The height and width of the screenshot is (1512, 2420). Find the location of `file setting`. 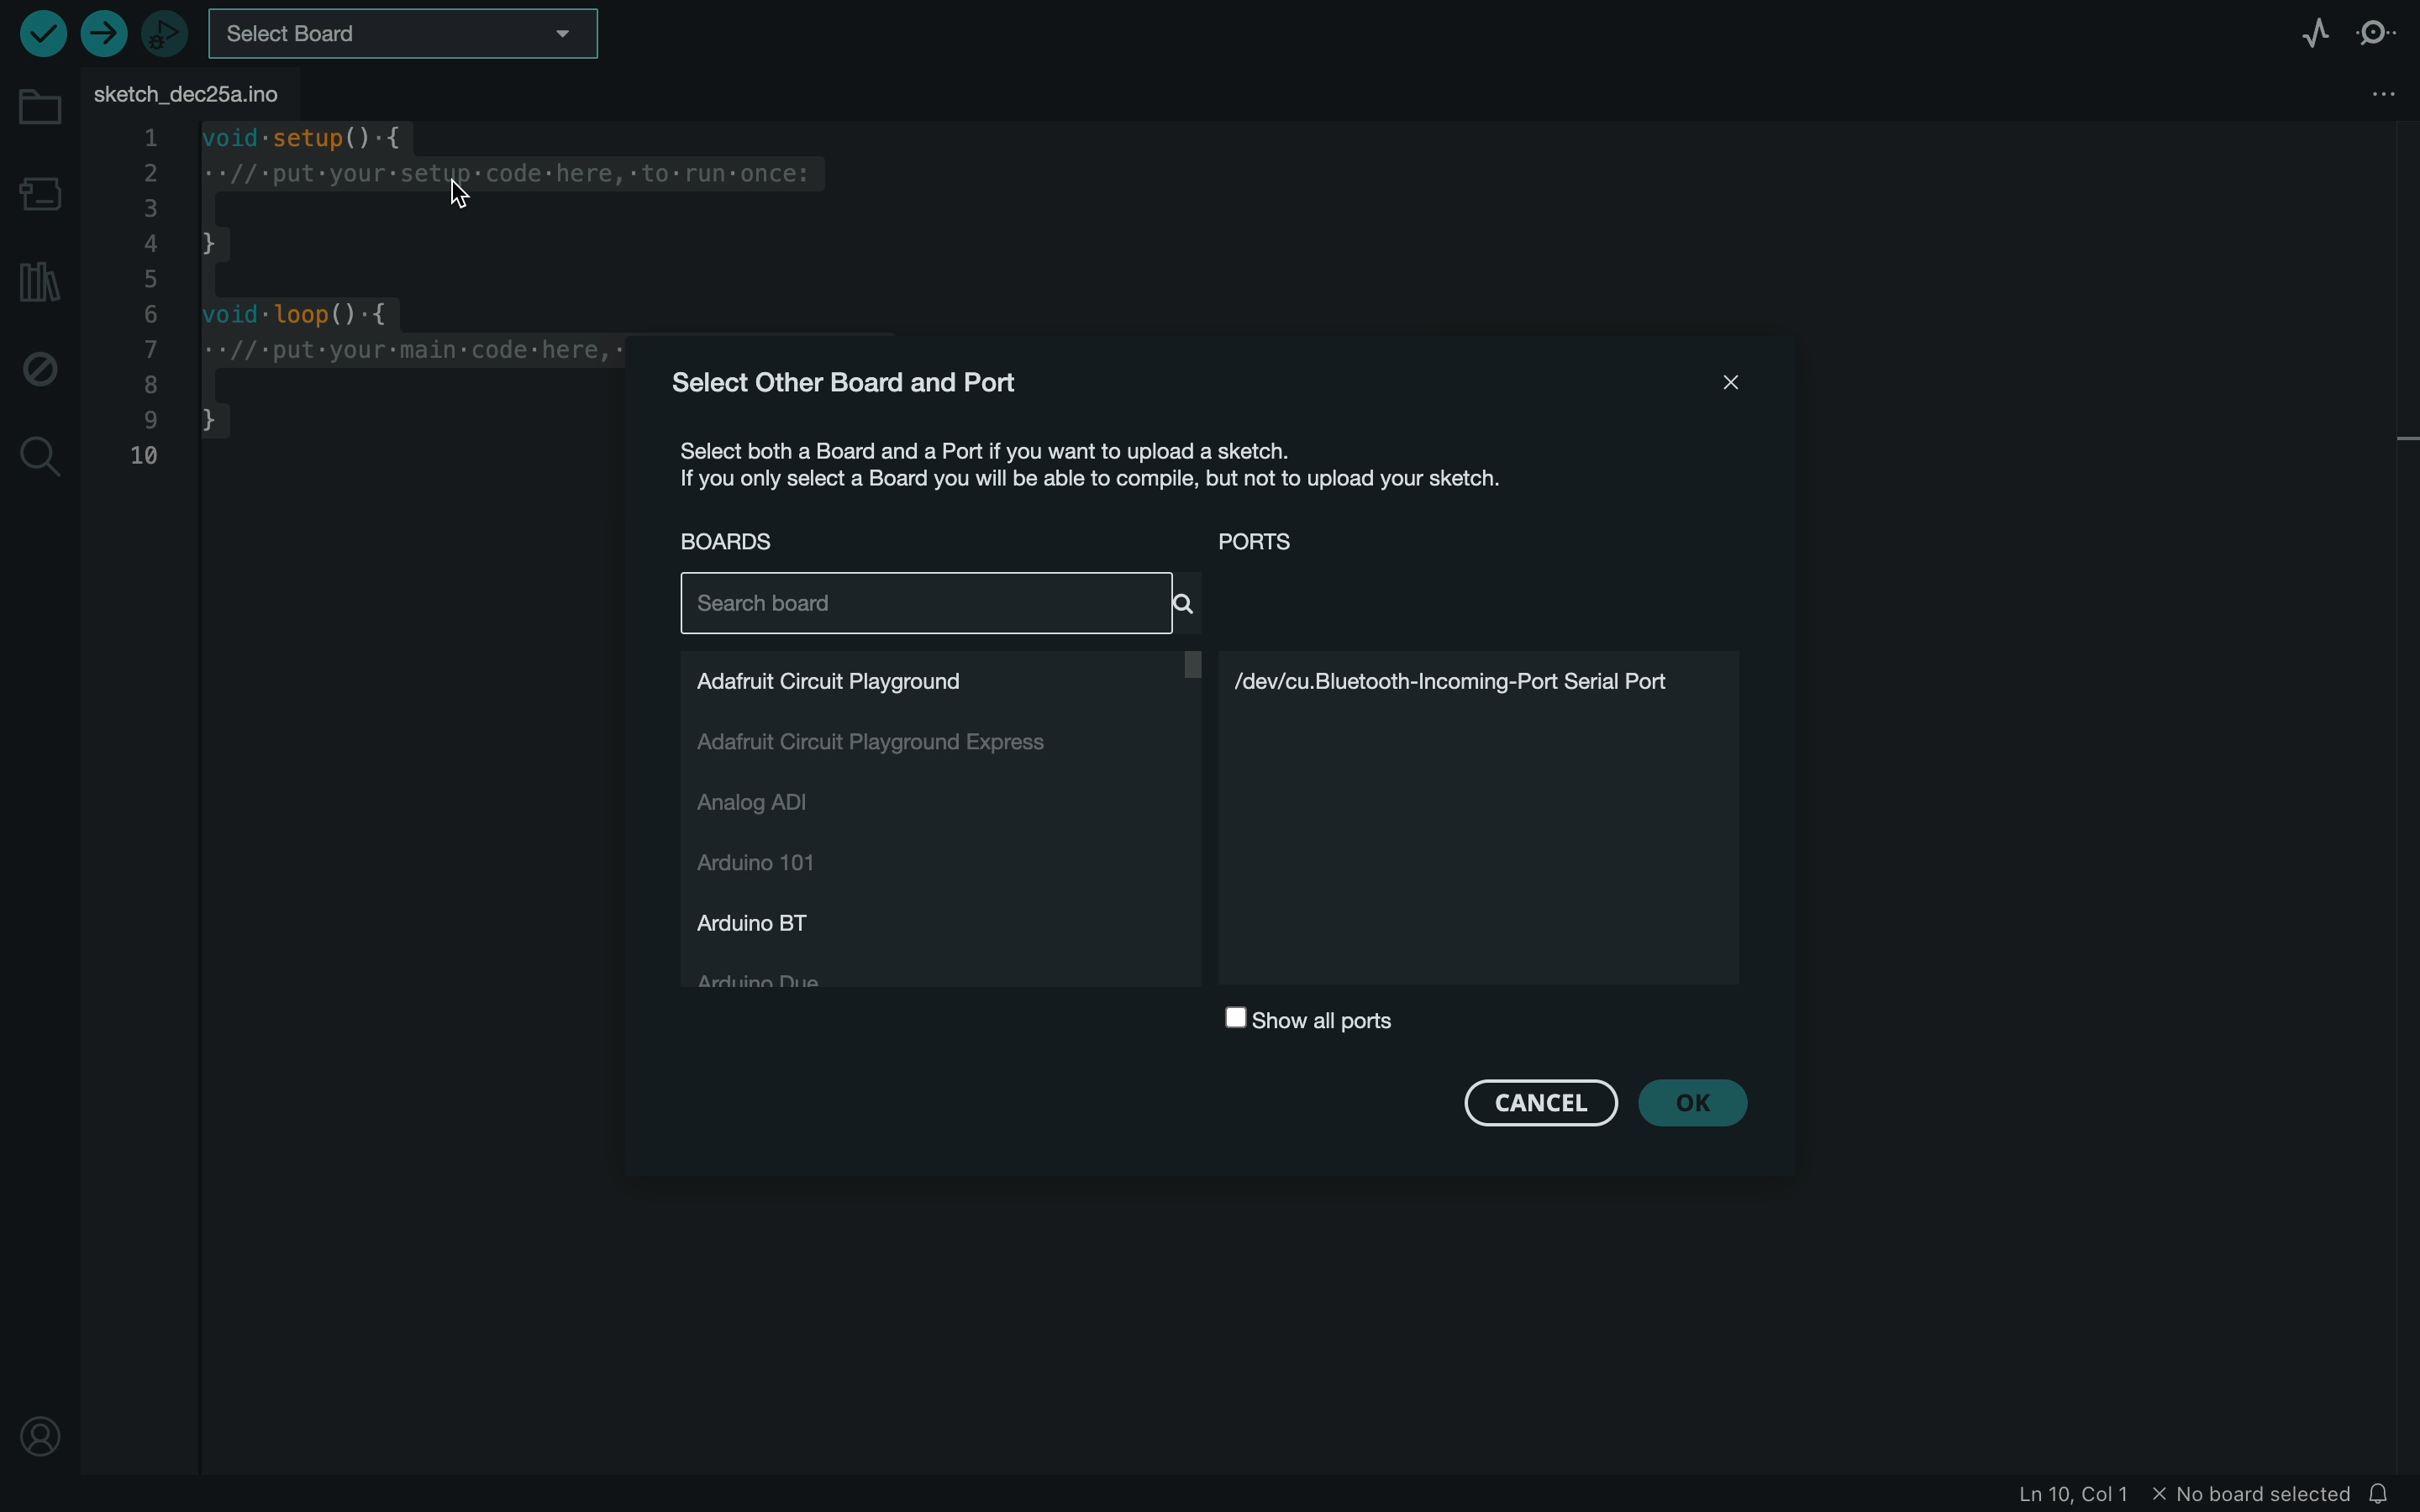

file setting is located at coordinates (2362, 94).